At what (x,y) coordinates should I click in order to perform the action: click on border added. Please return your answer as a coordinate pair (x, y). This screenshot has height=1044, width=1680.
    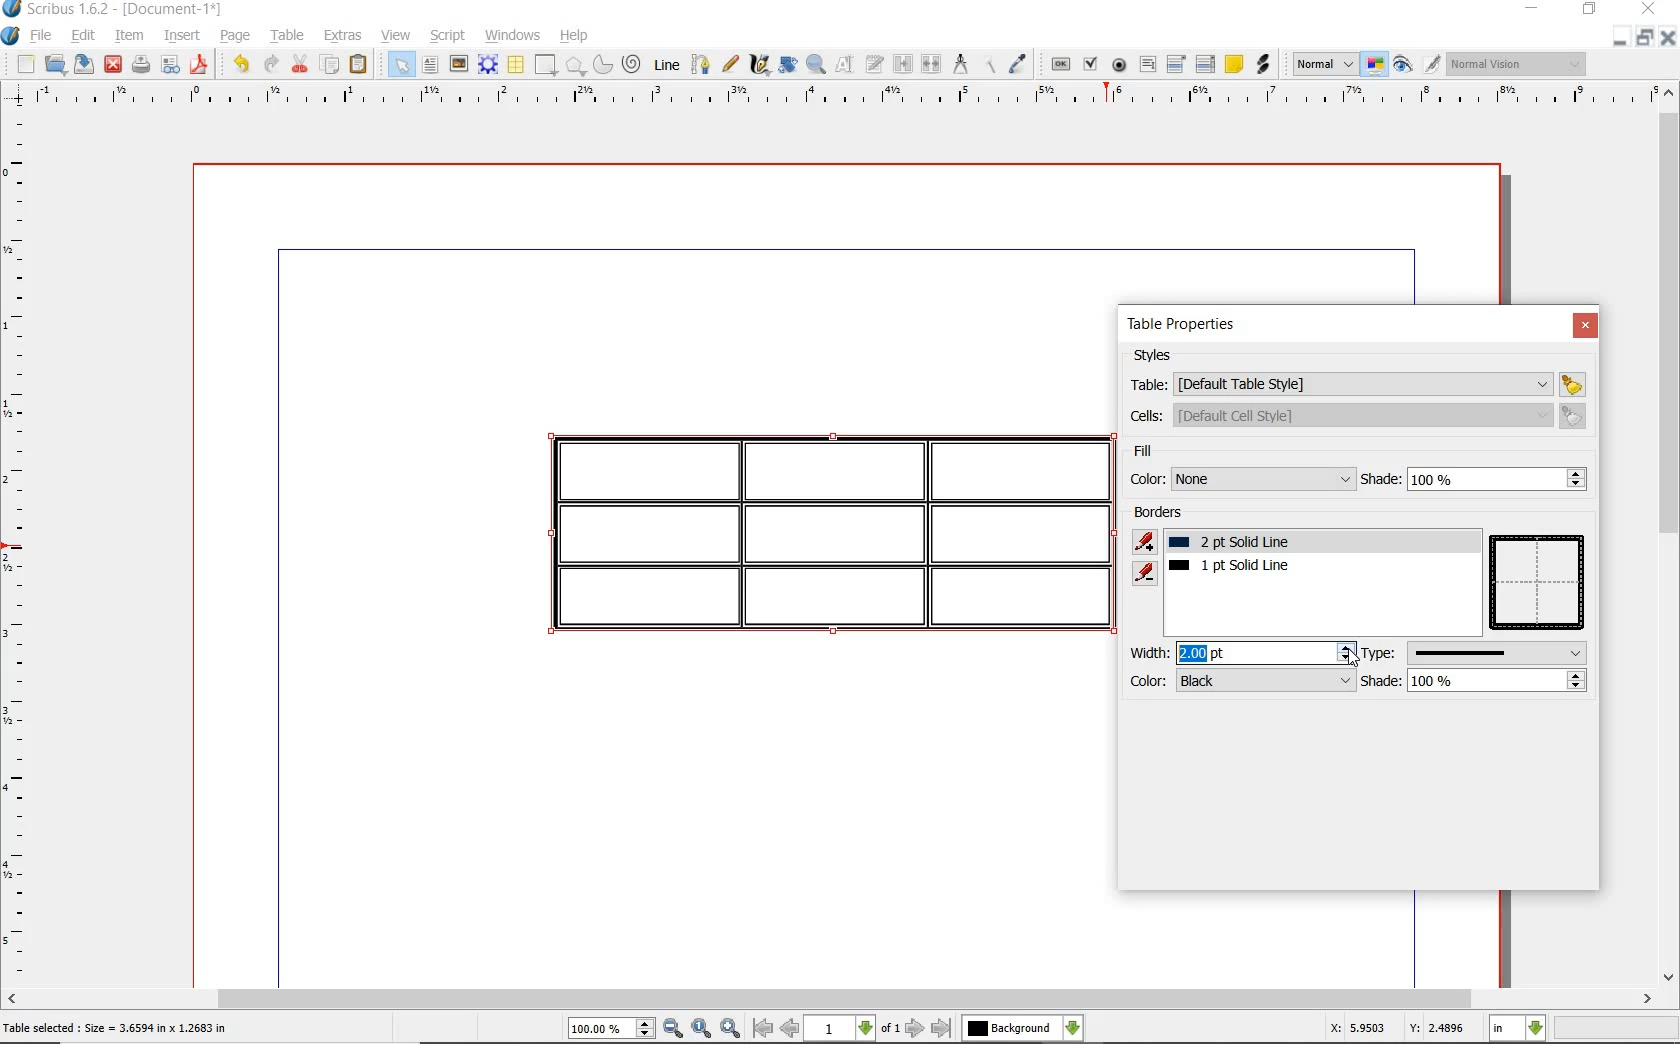
    Looking at the image, I should click on (1295, 564).